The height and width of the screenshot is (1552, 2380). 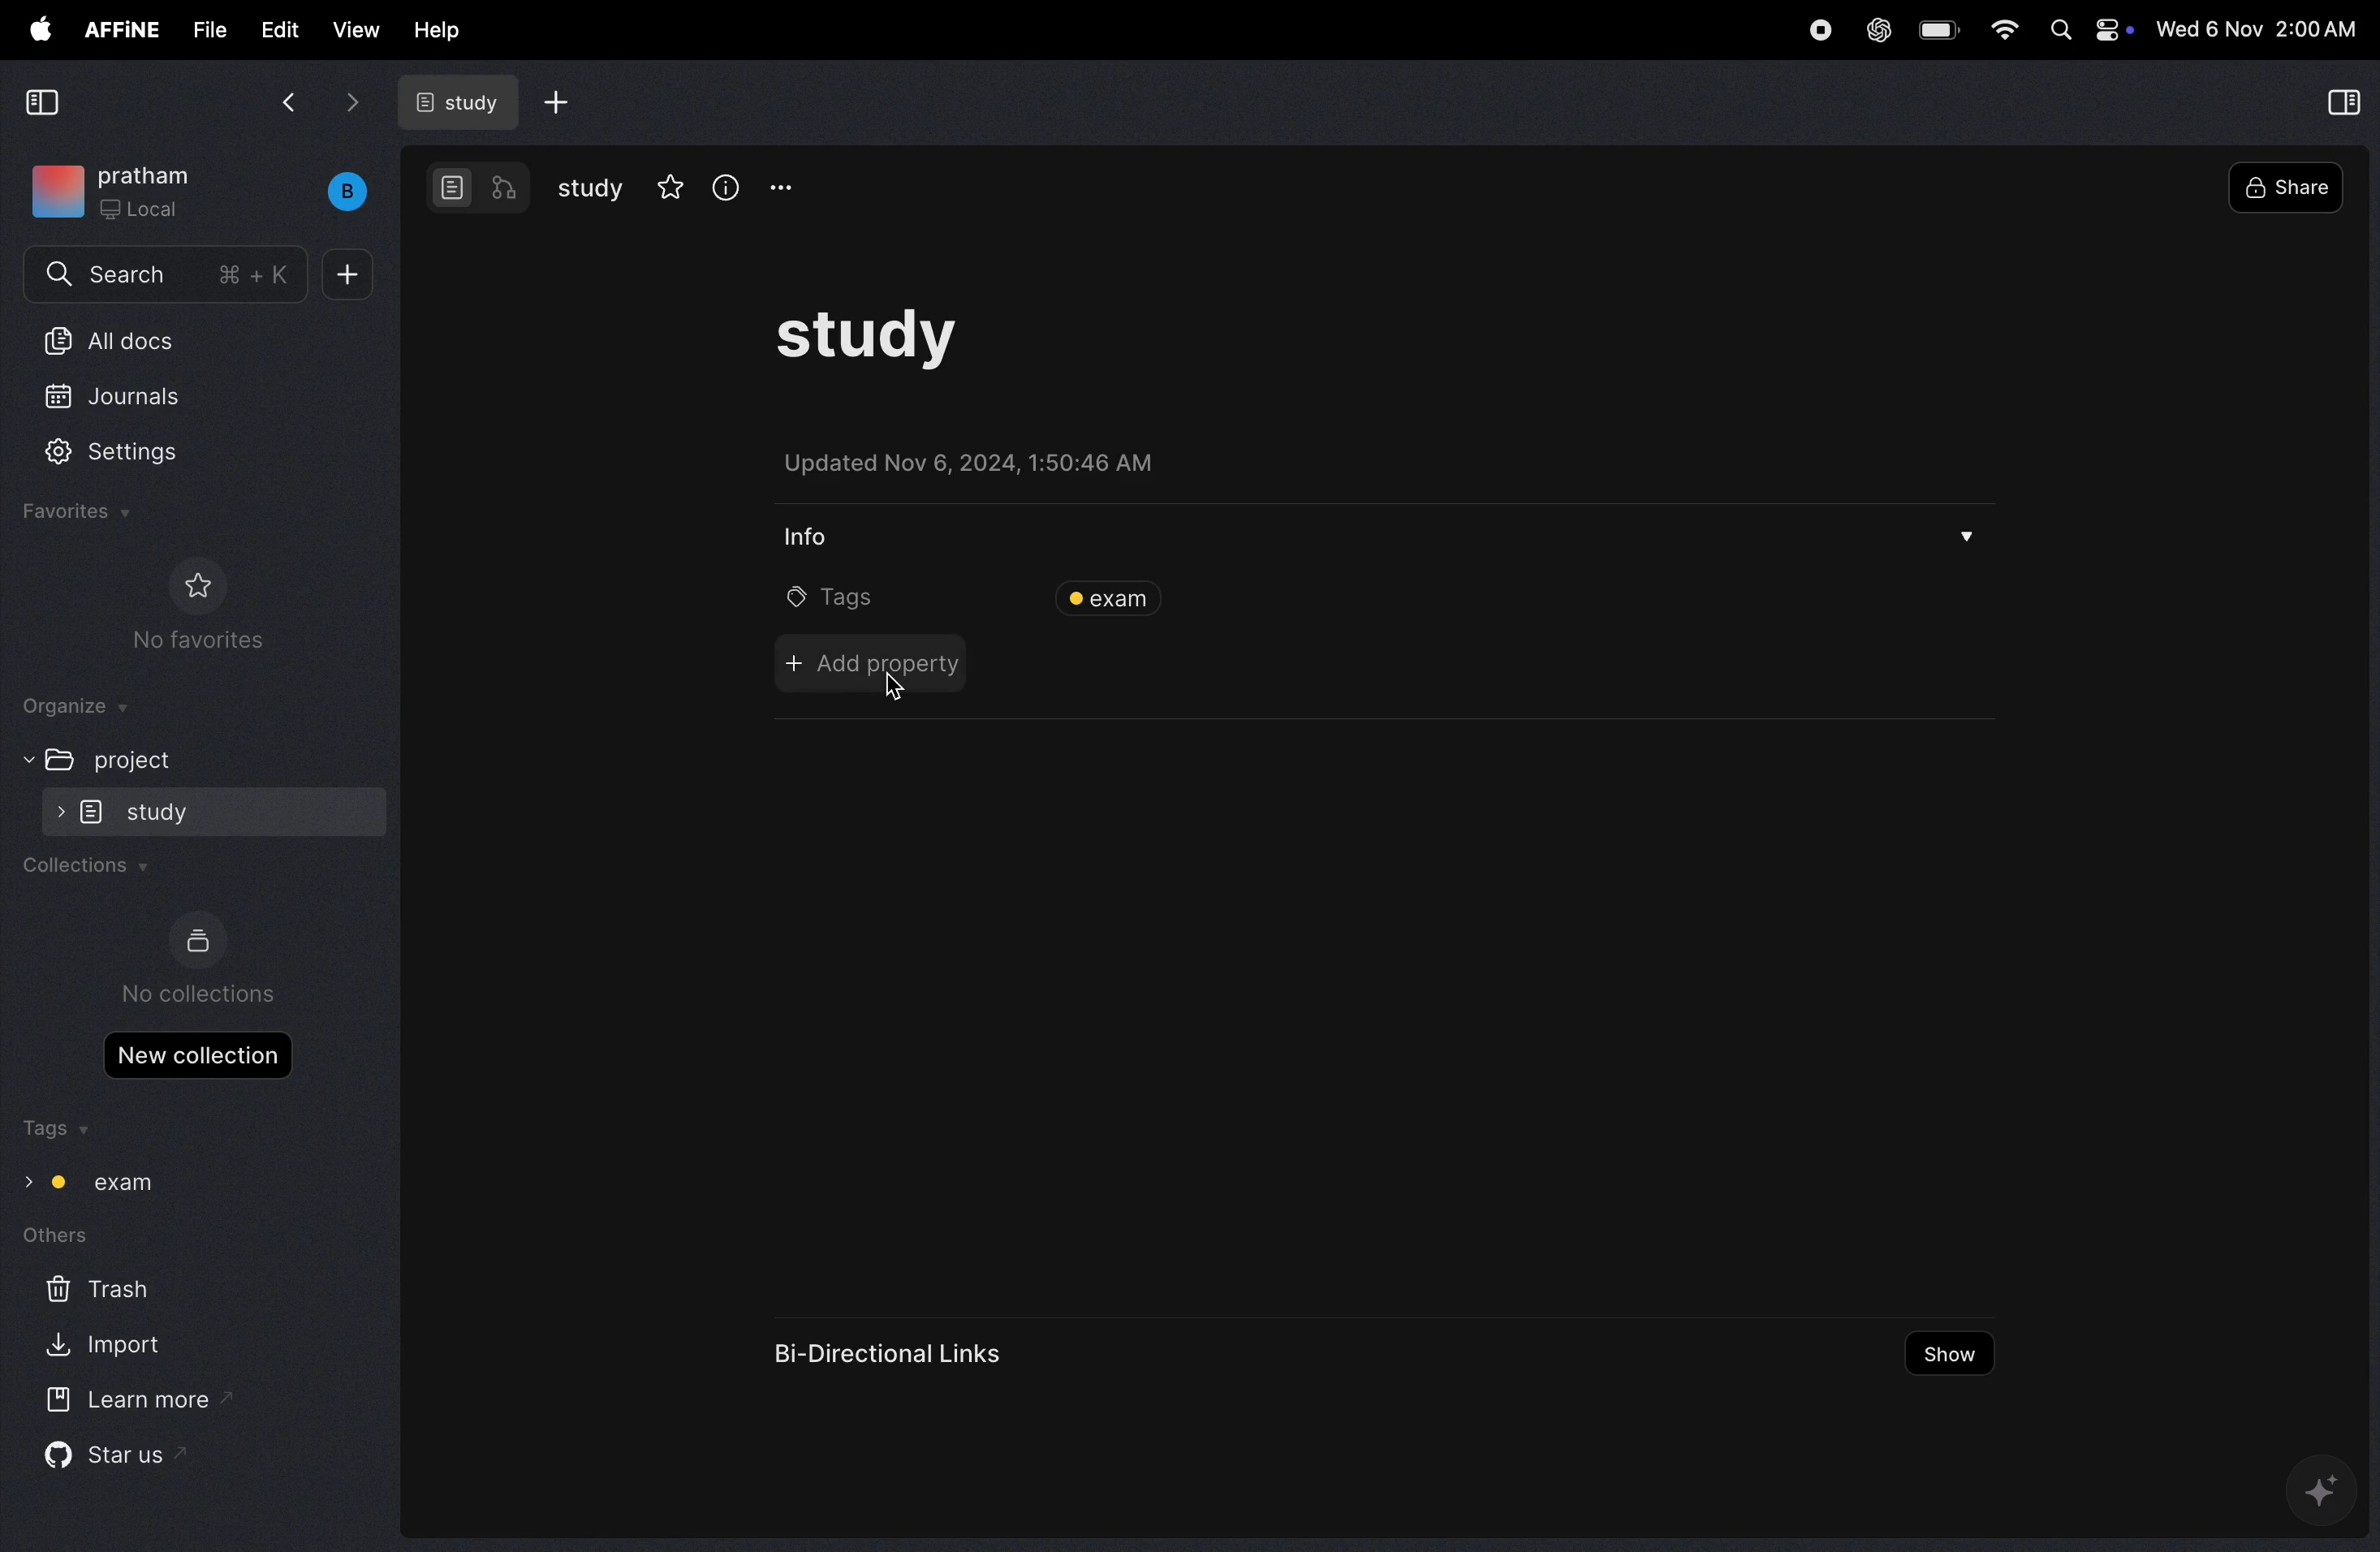 I want to click on collections, so click(x=90, y=869).